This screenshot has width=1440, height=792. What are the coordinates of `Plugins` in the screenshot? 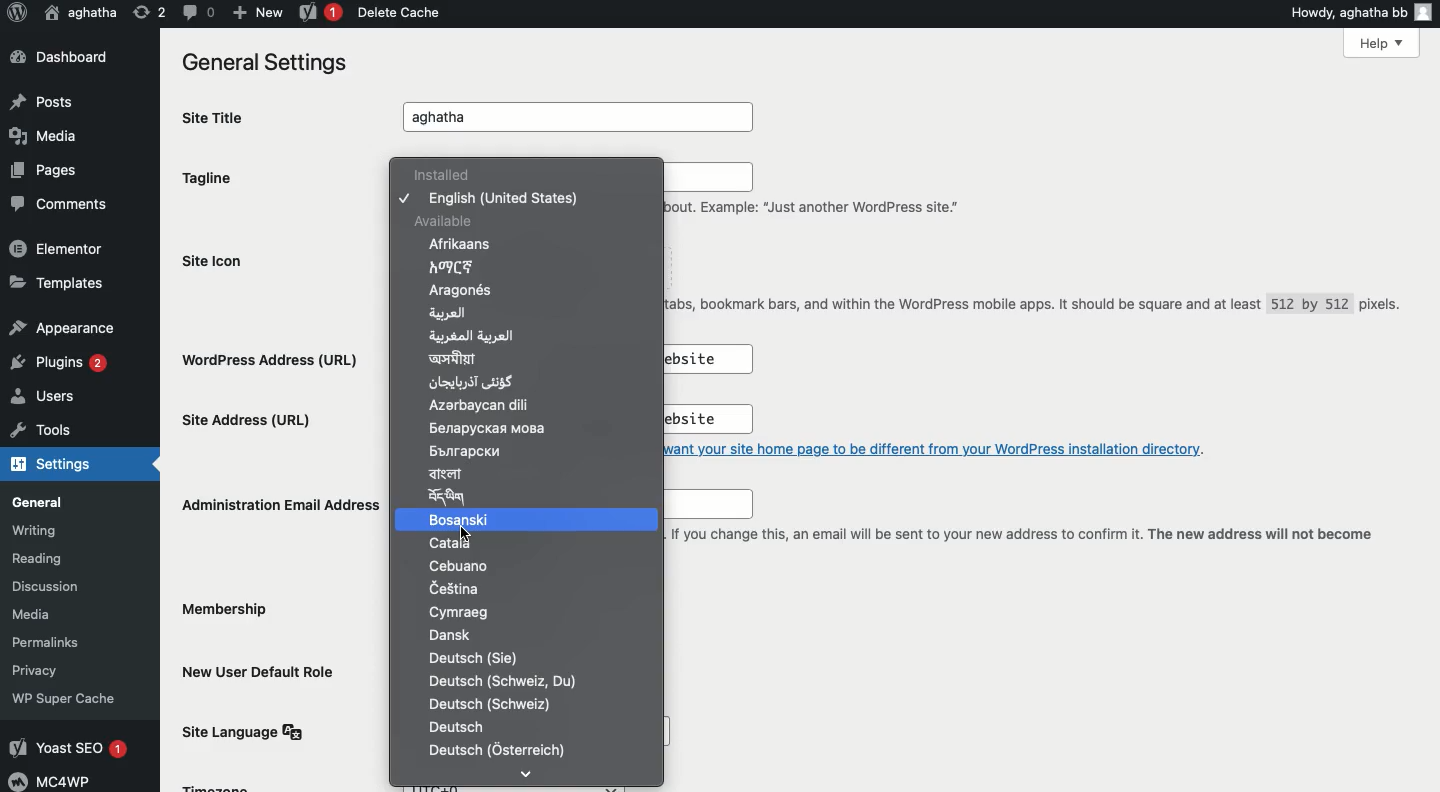 It's located at (63, 363).